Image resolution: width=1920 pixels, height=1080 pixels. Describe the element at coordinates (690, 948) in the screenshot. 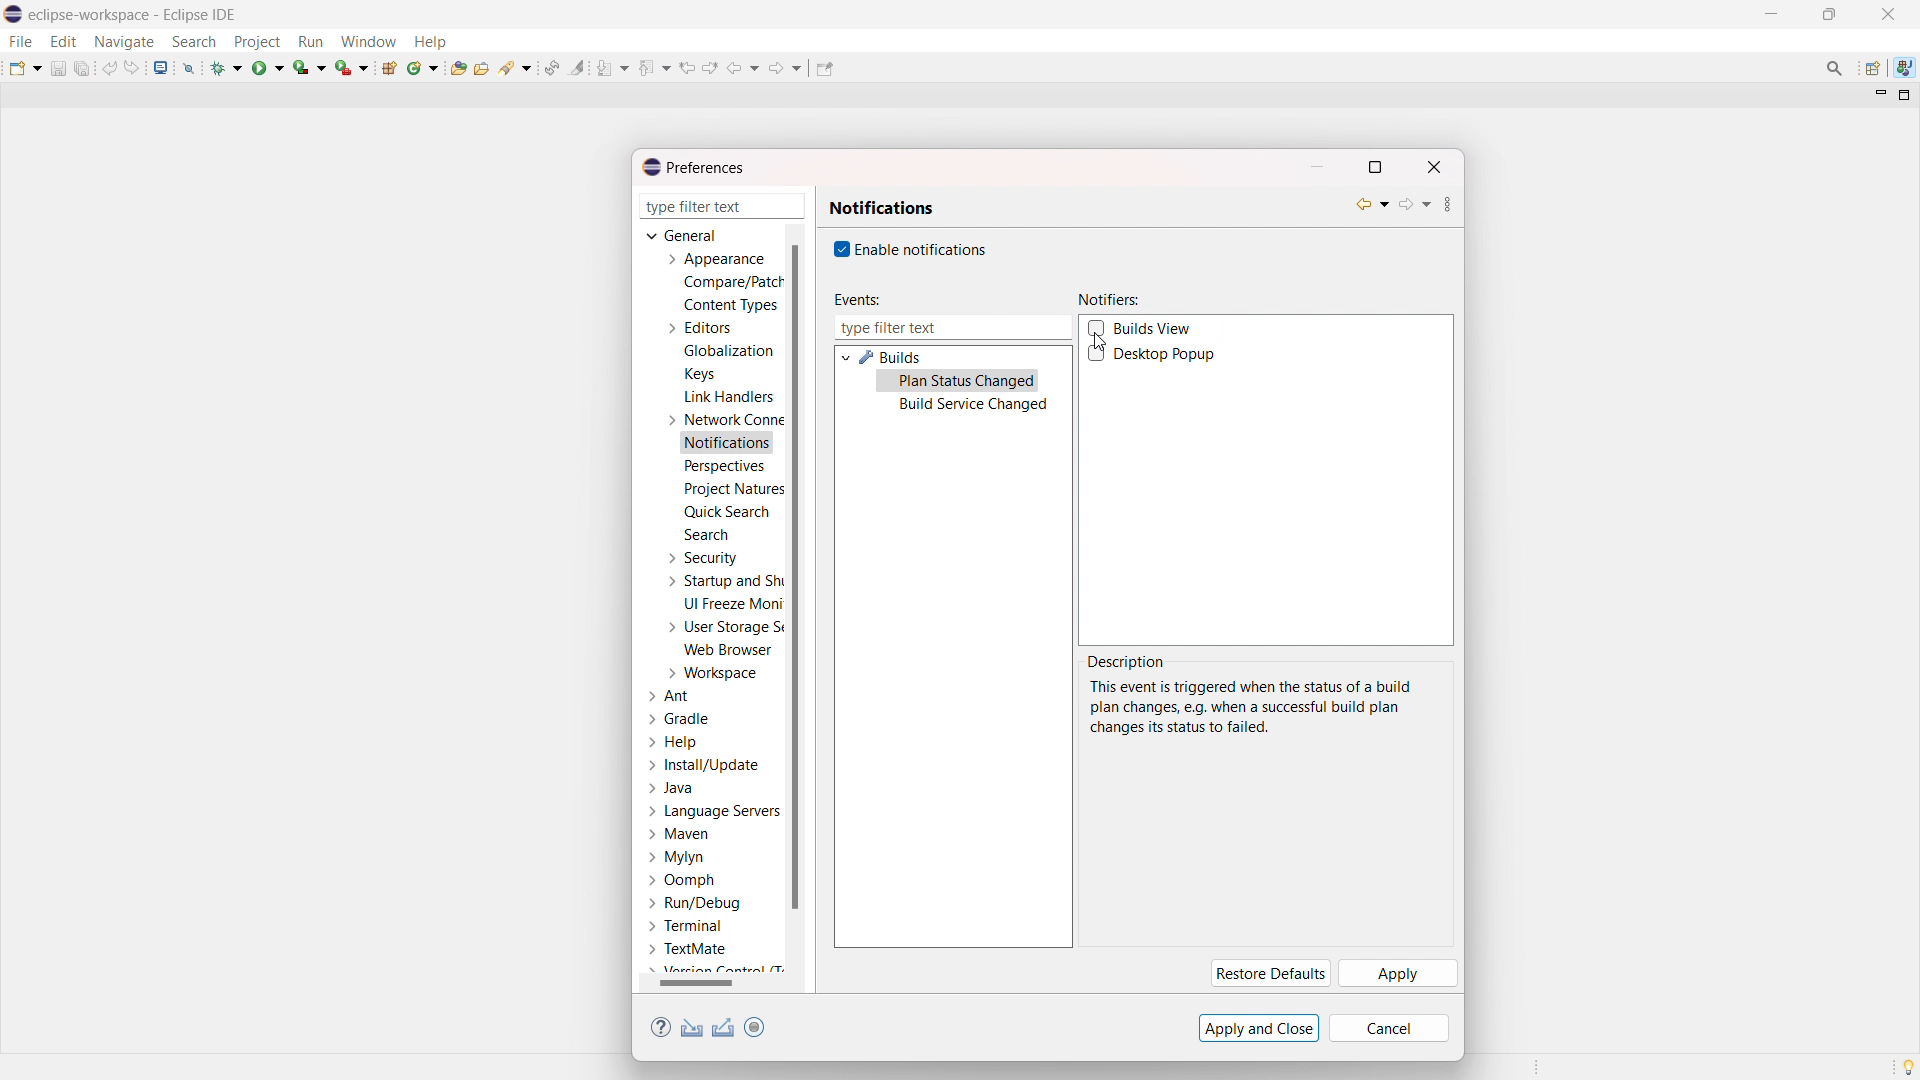

I see `textmate` at that location.